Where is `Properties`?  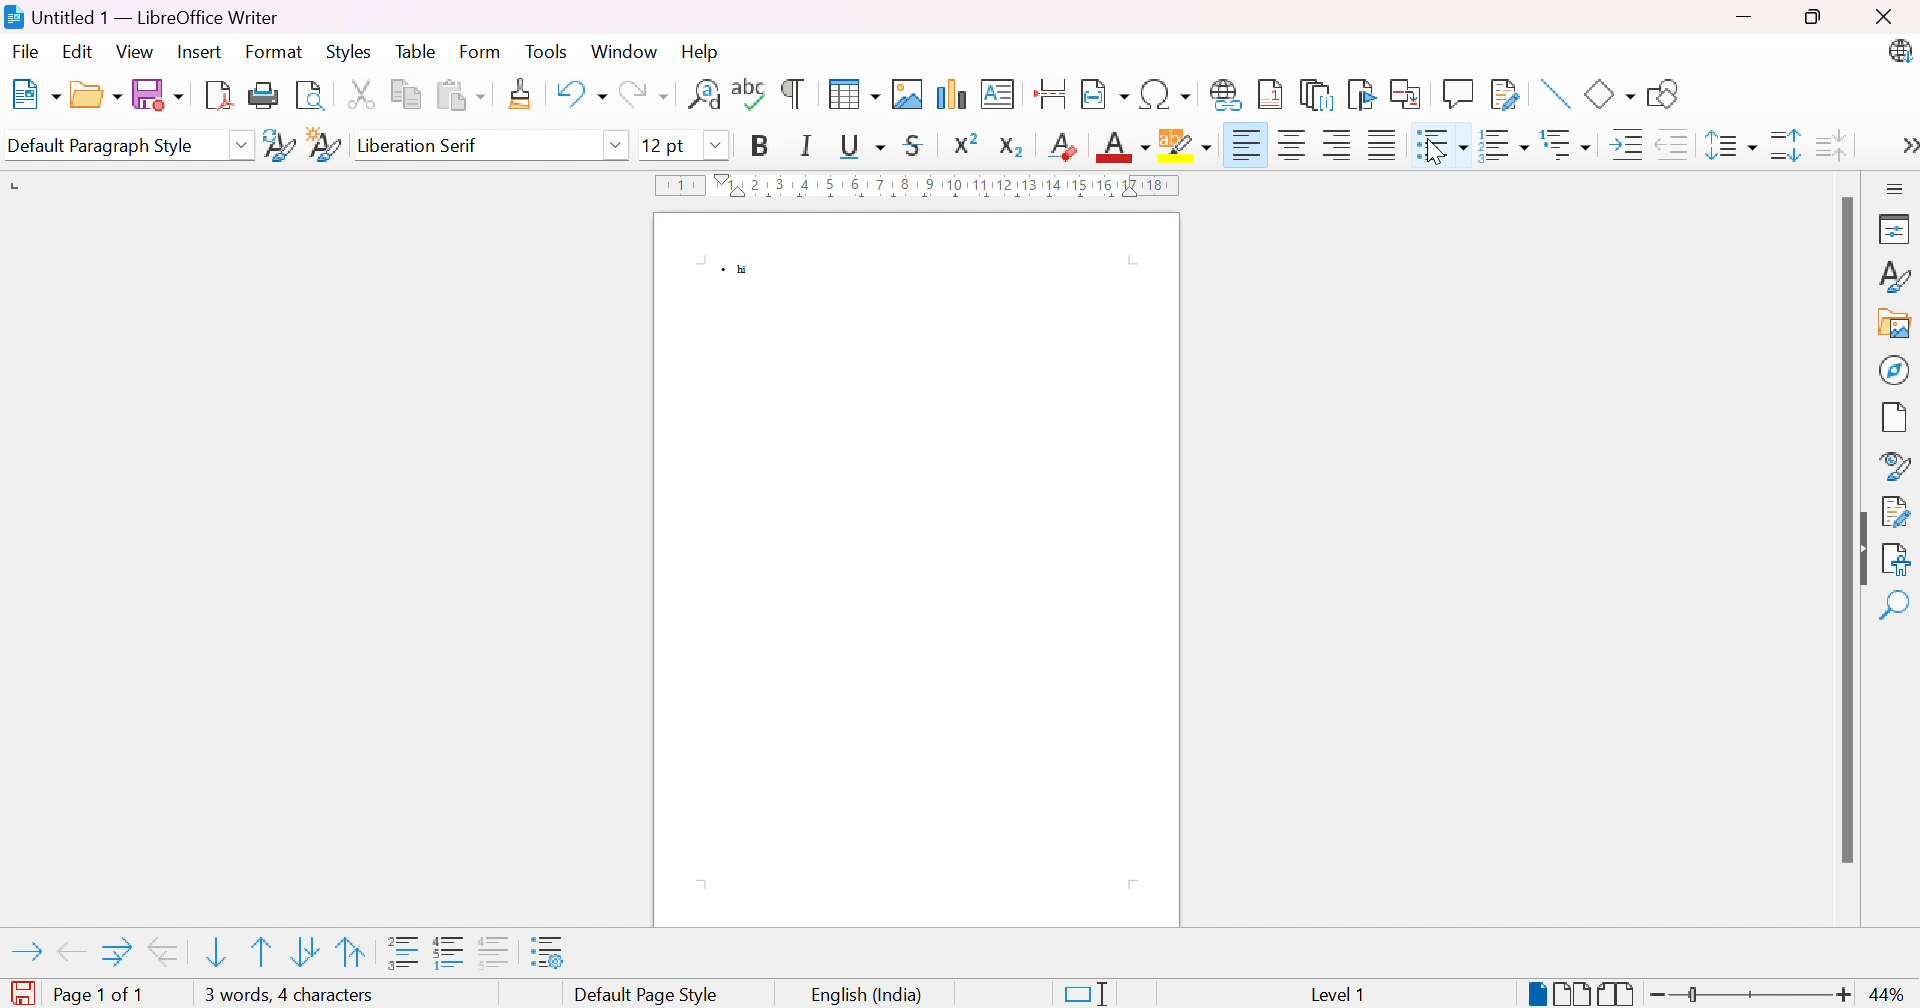 Properties is located at coordinates (1897, 230).